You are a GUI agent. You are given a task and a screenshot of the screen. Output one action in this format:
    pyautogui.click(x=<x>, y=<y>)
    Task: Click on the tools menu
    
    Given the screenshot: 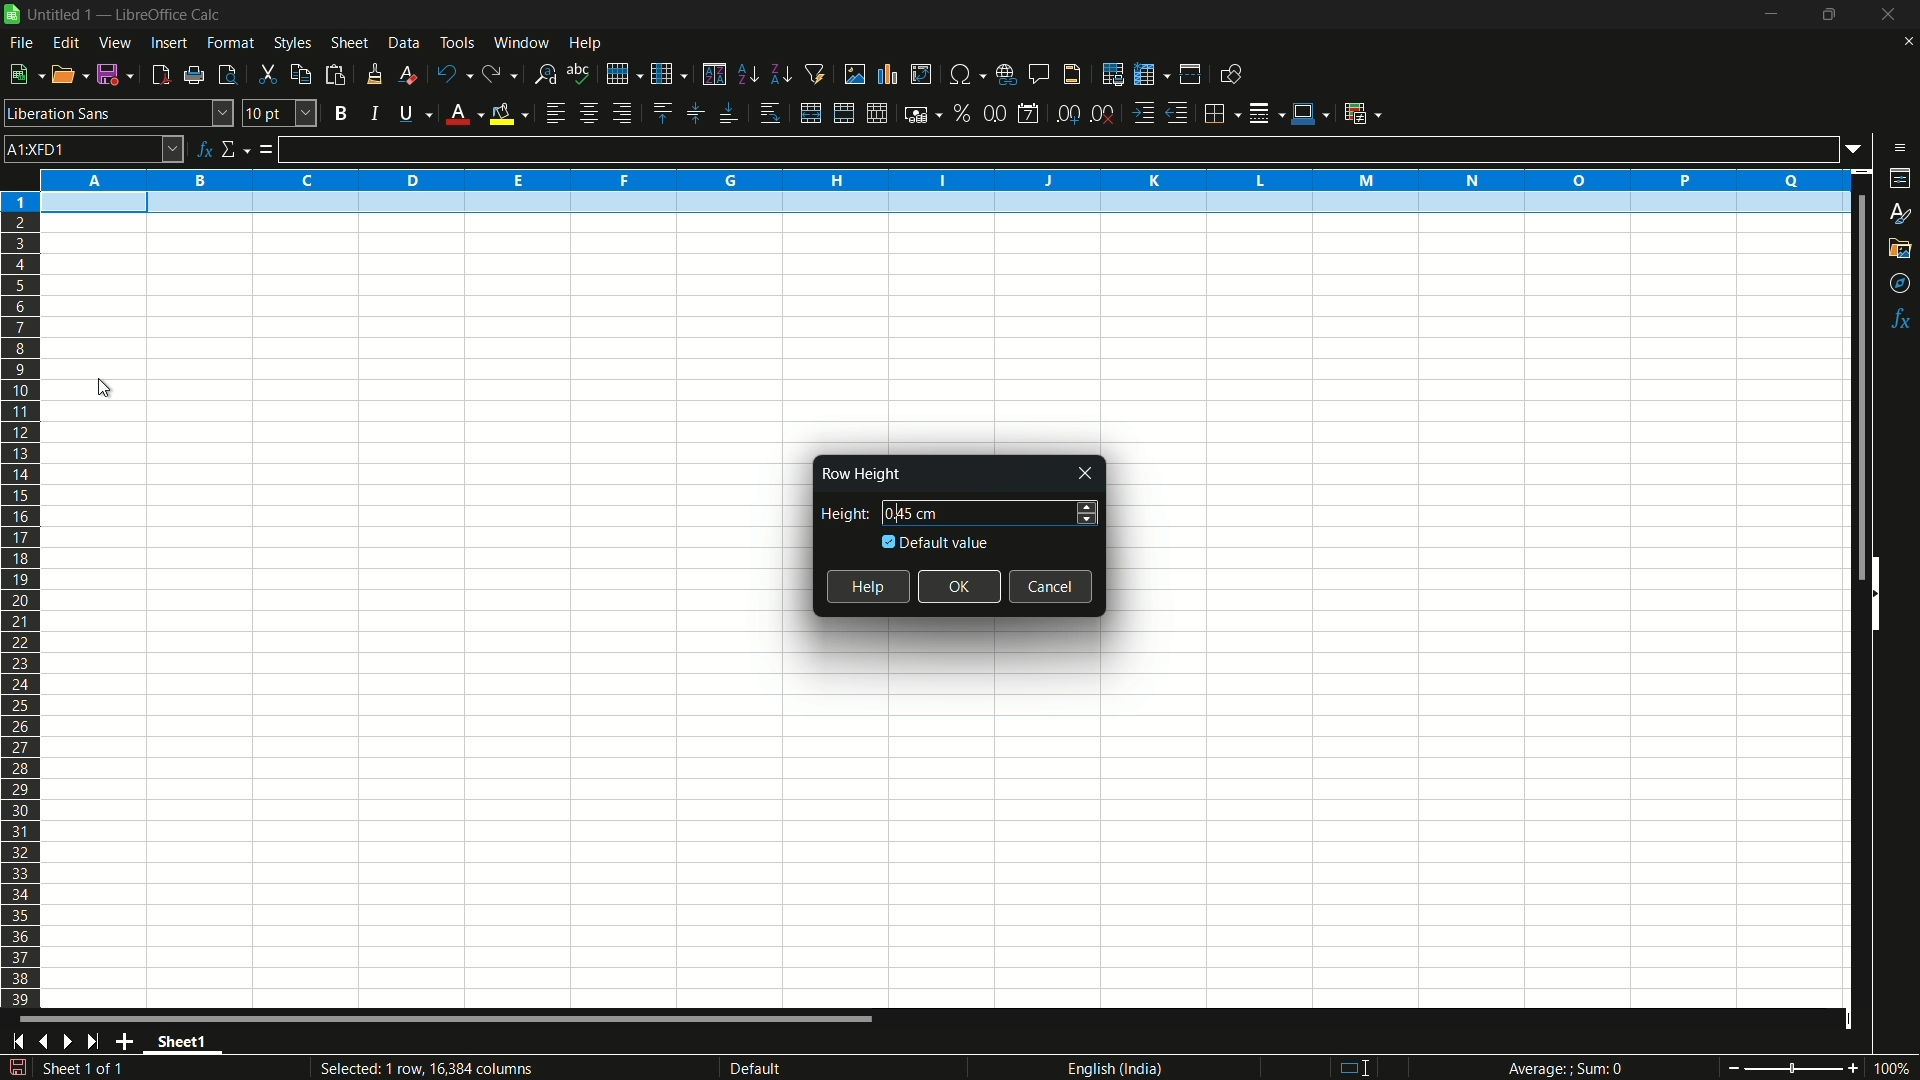 What is the action you would take?
    pyautogui.click(x=456, y=42)
    